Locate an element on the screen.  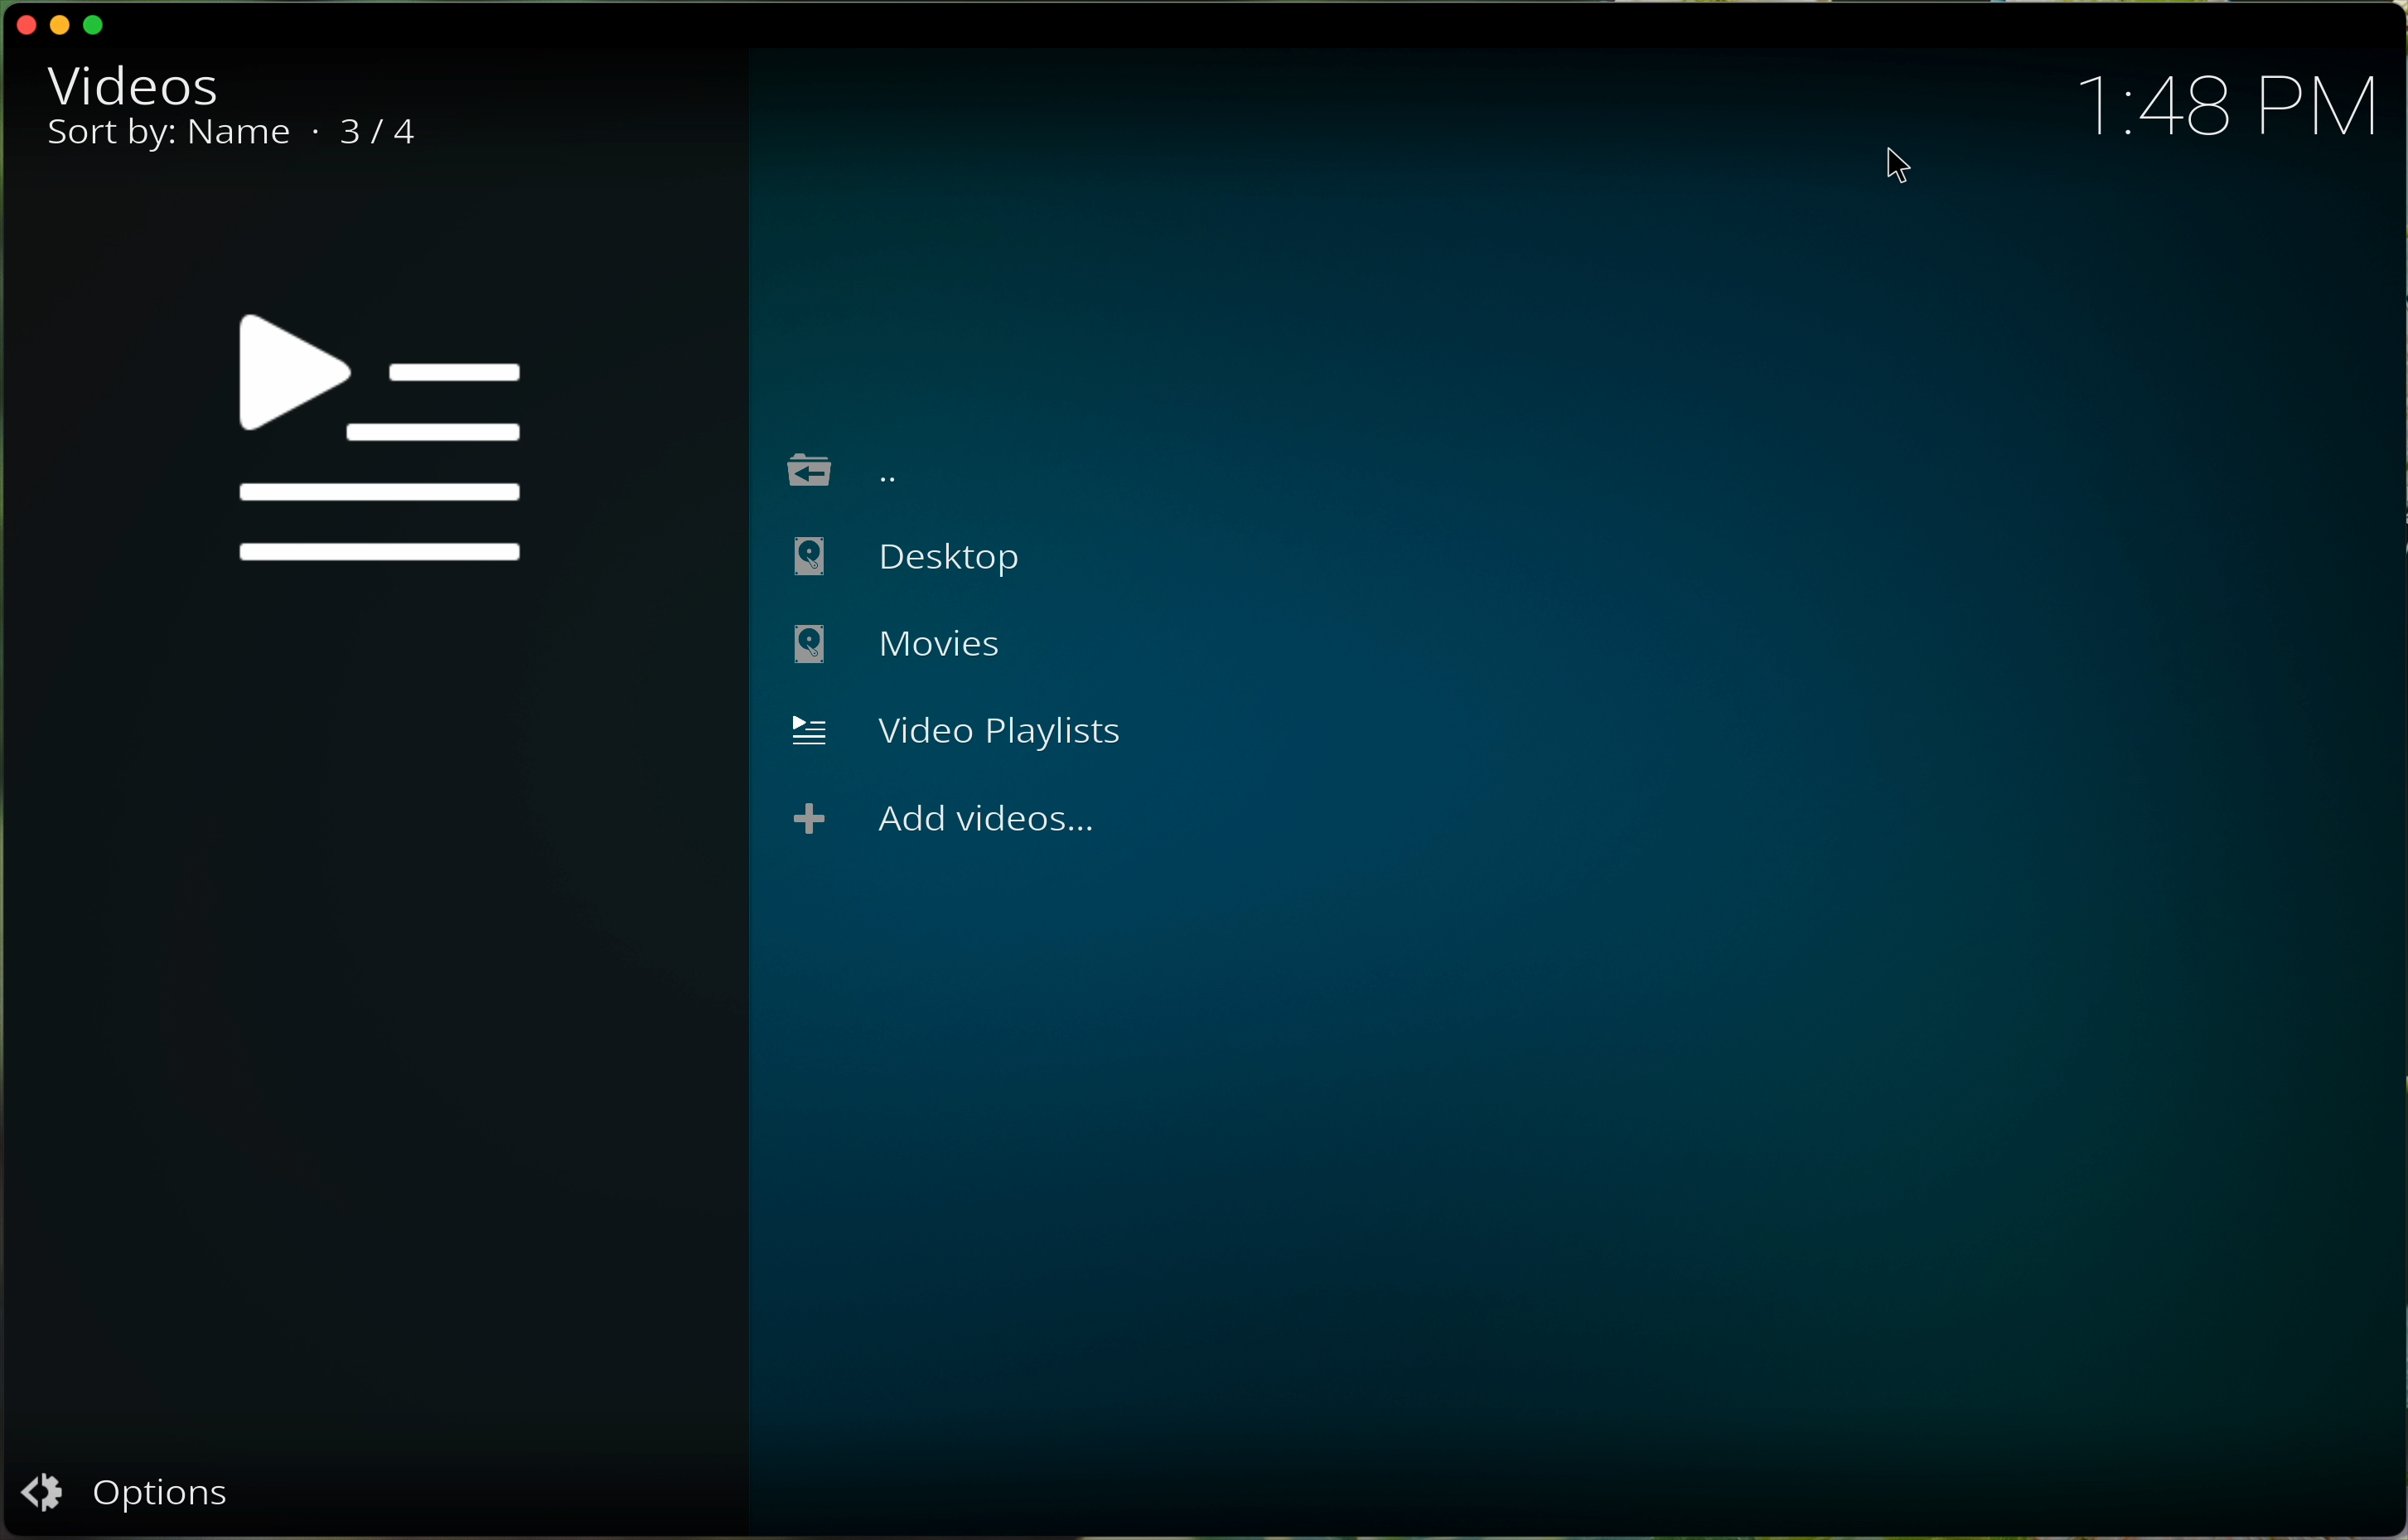
movies is located at coordinates (909, 640).